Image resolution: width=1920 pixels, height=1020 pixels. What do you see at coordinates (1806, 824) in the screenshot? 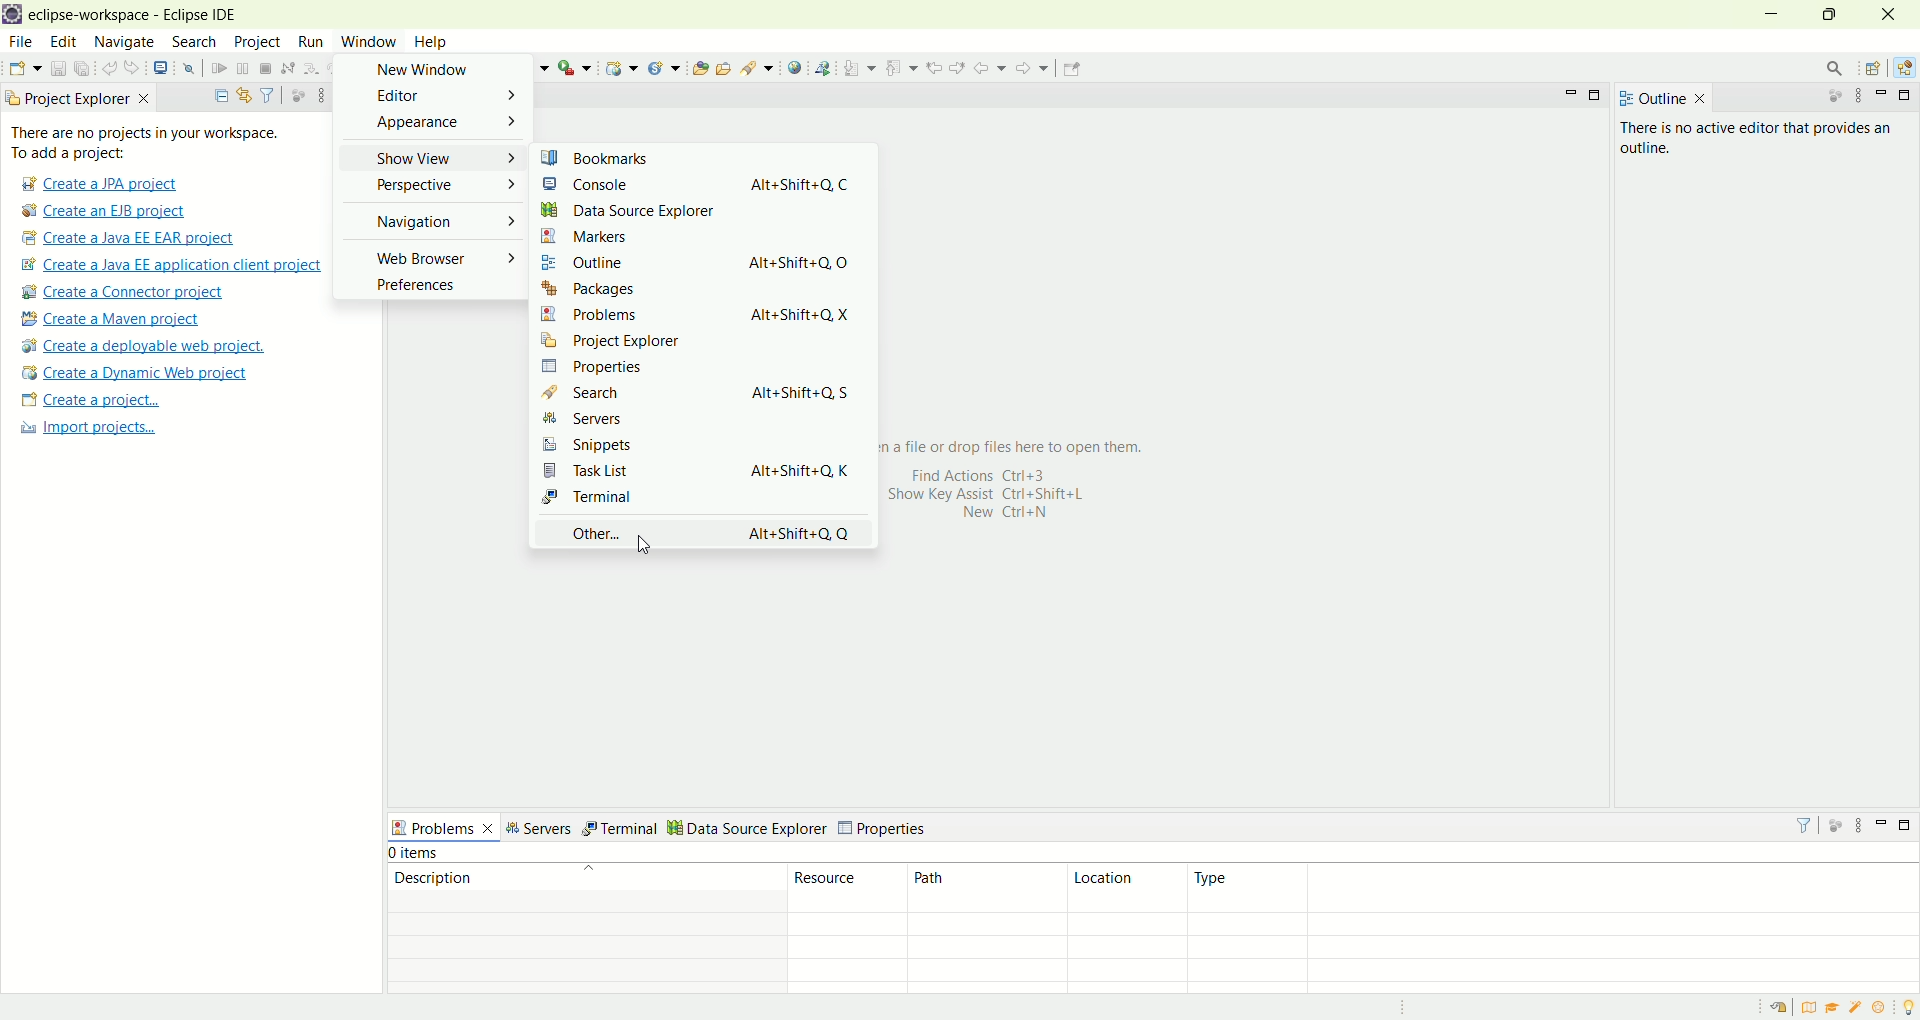
I see `filter` at bounding box center [1806, 824].